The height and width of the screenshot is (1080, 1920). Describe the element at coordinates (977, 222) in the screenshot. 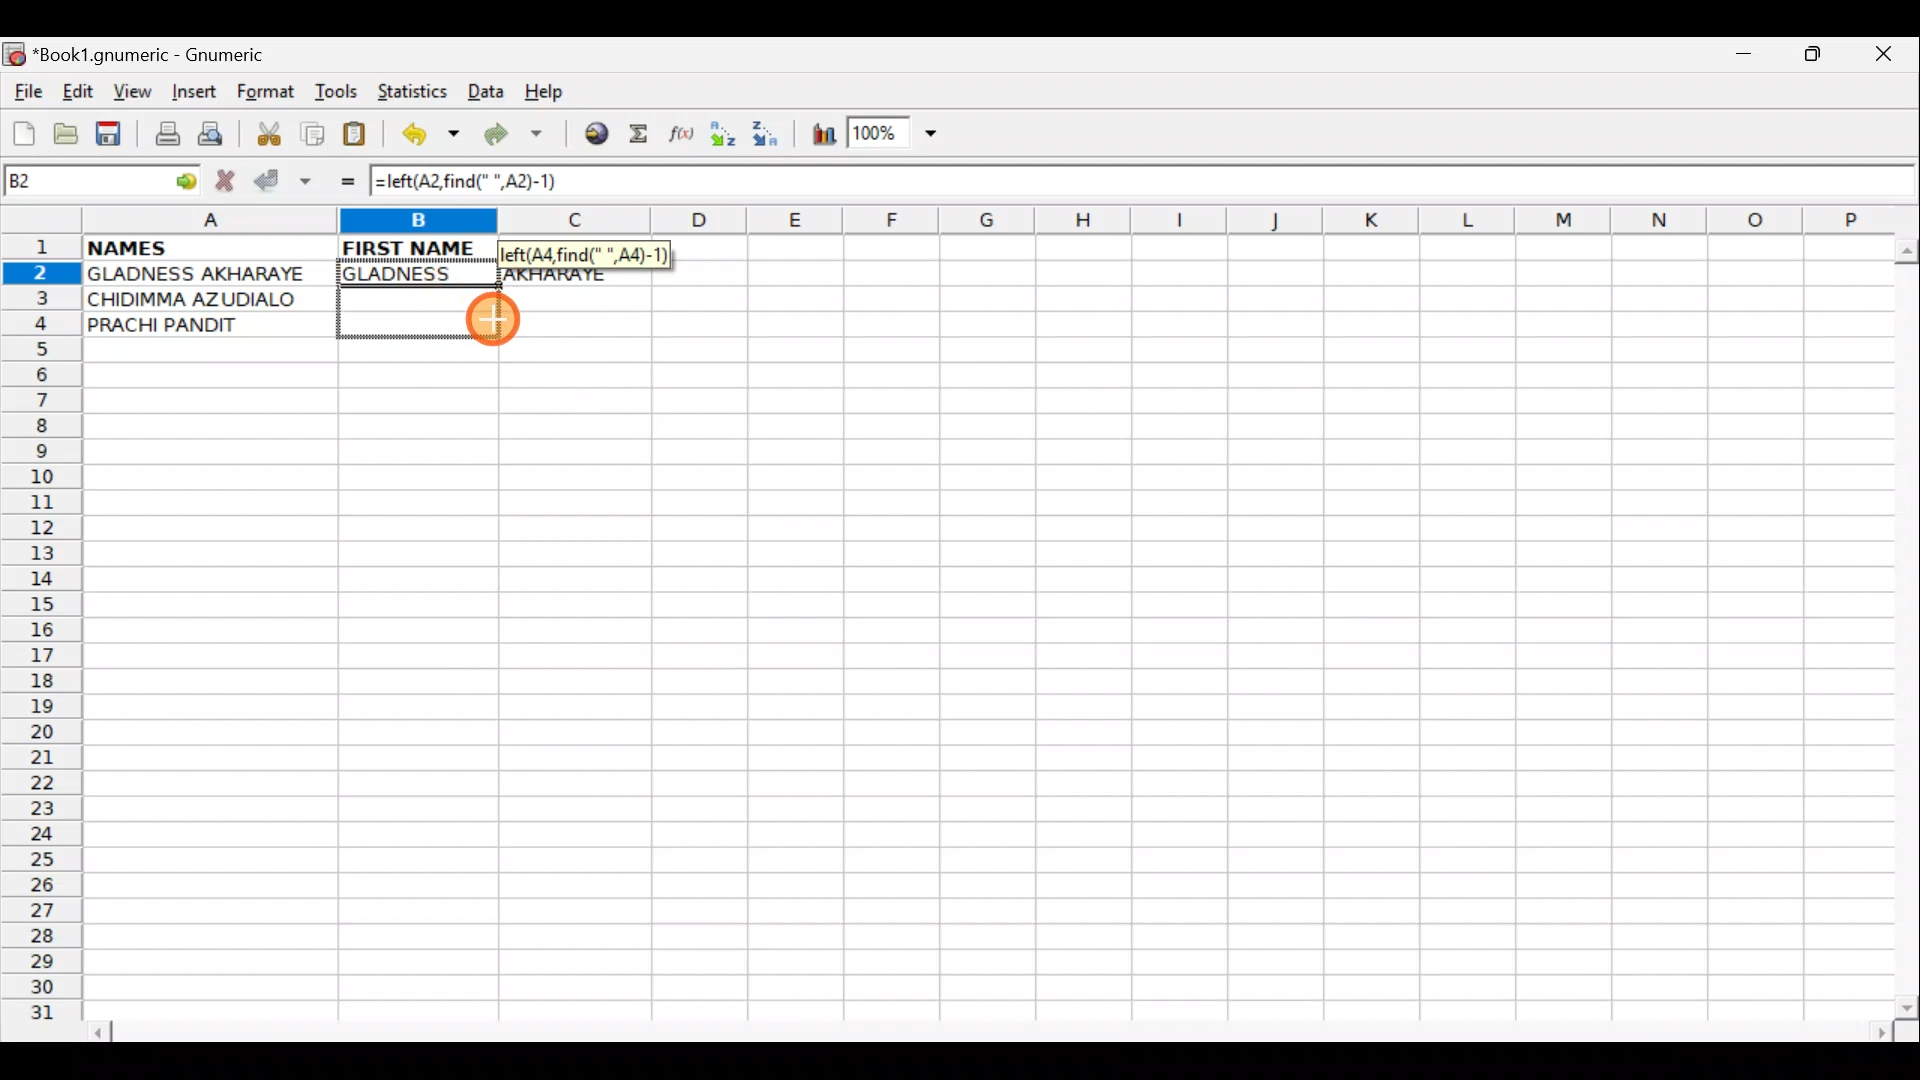

I see `Columns` at that location.